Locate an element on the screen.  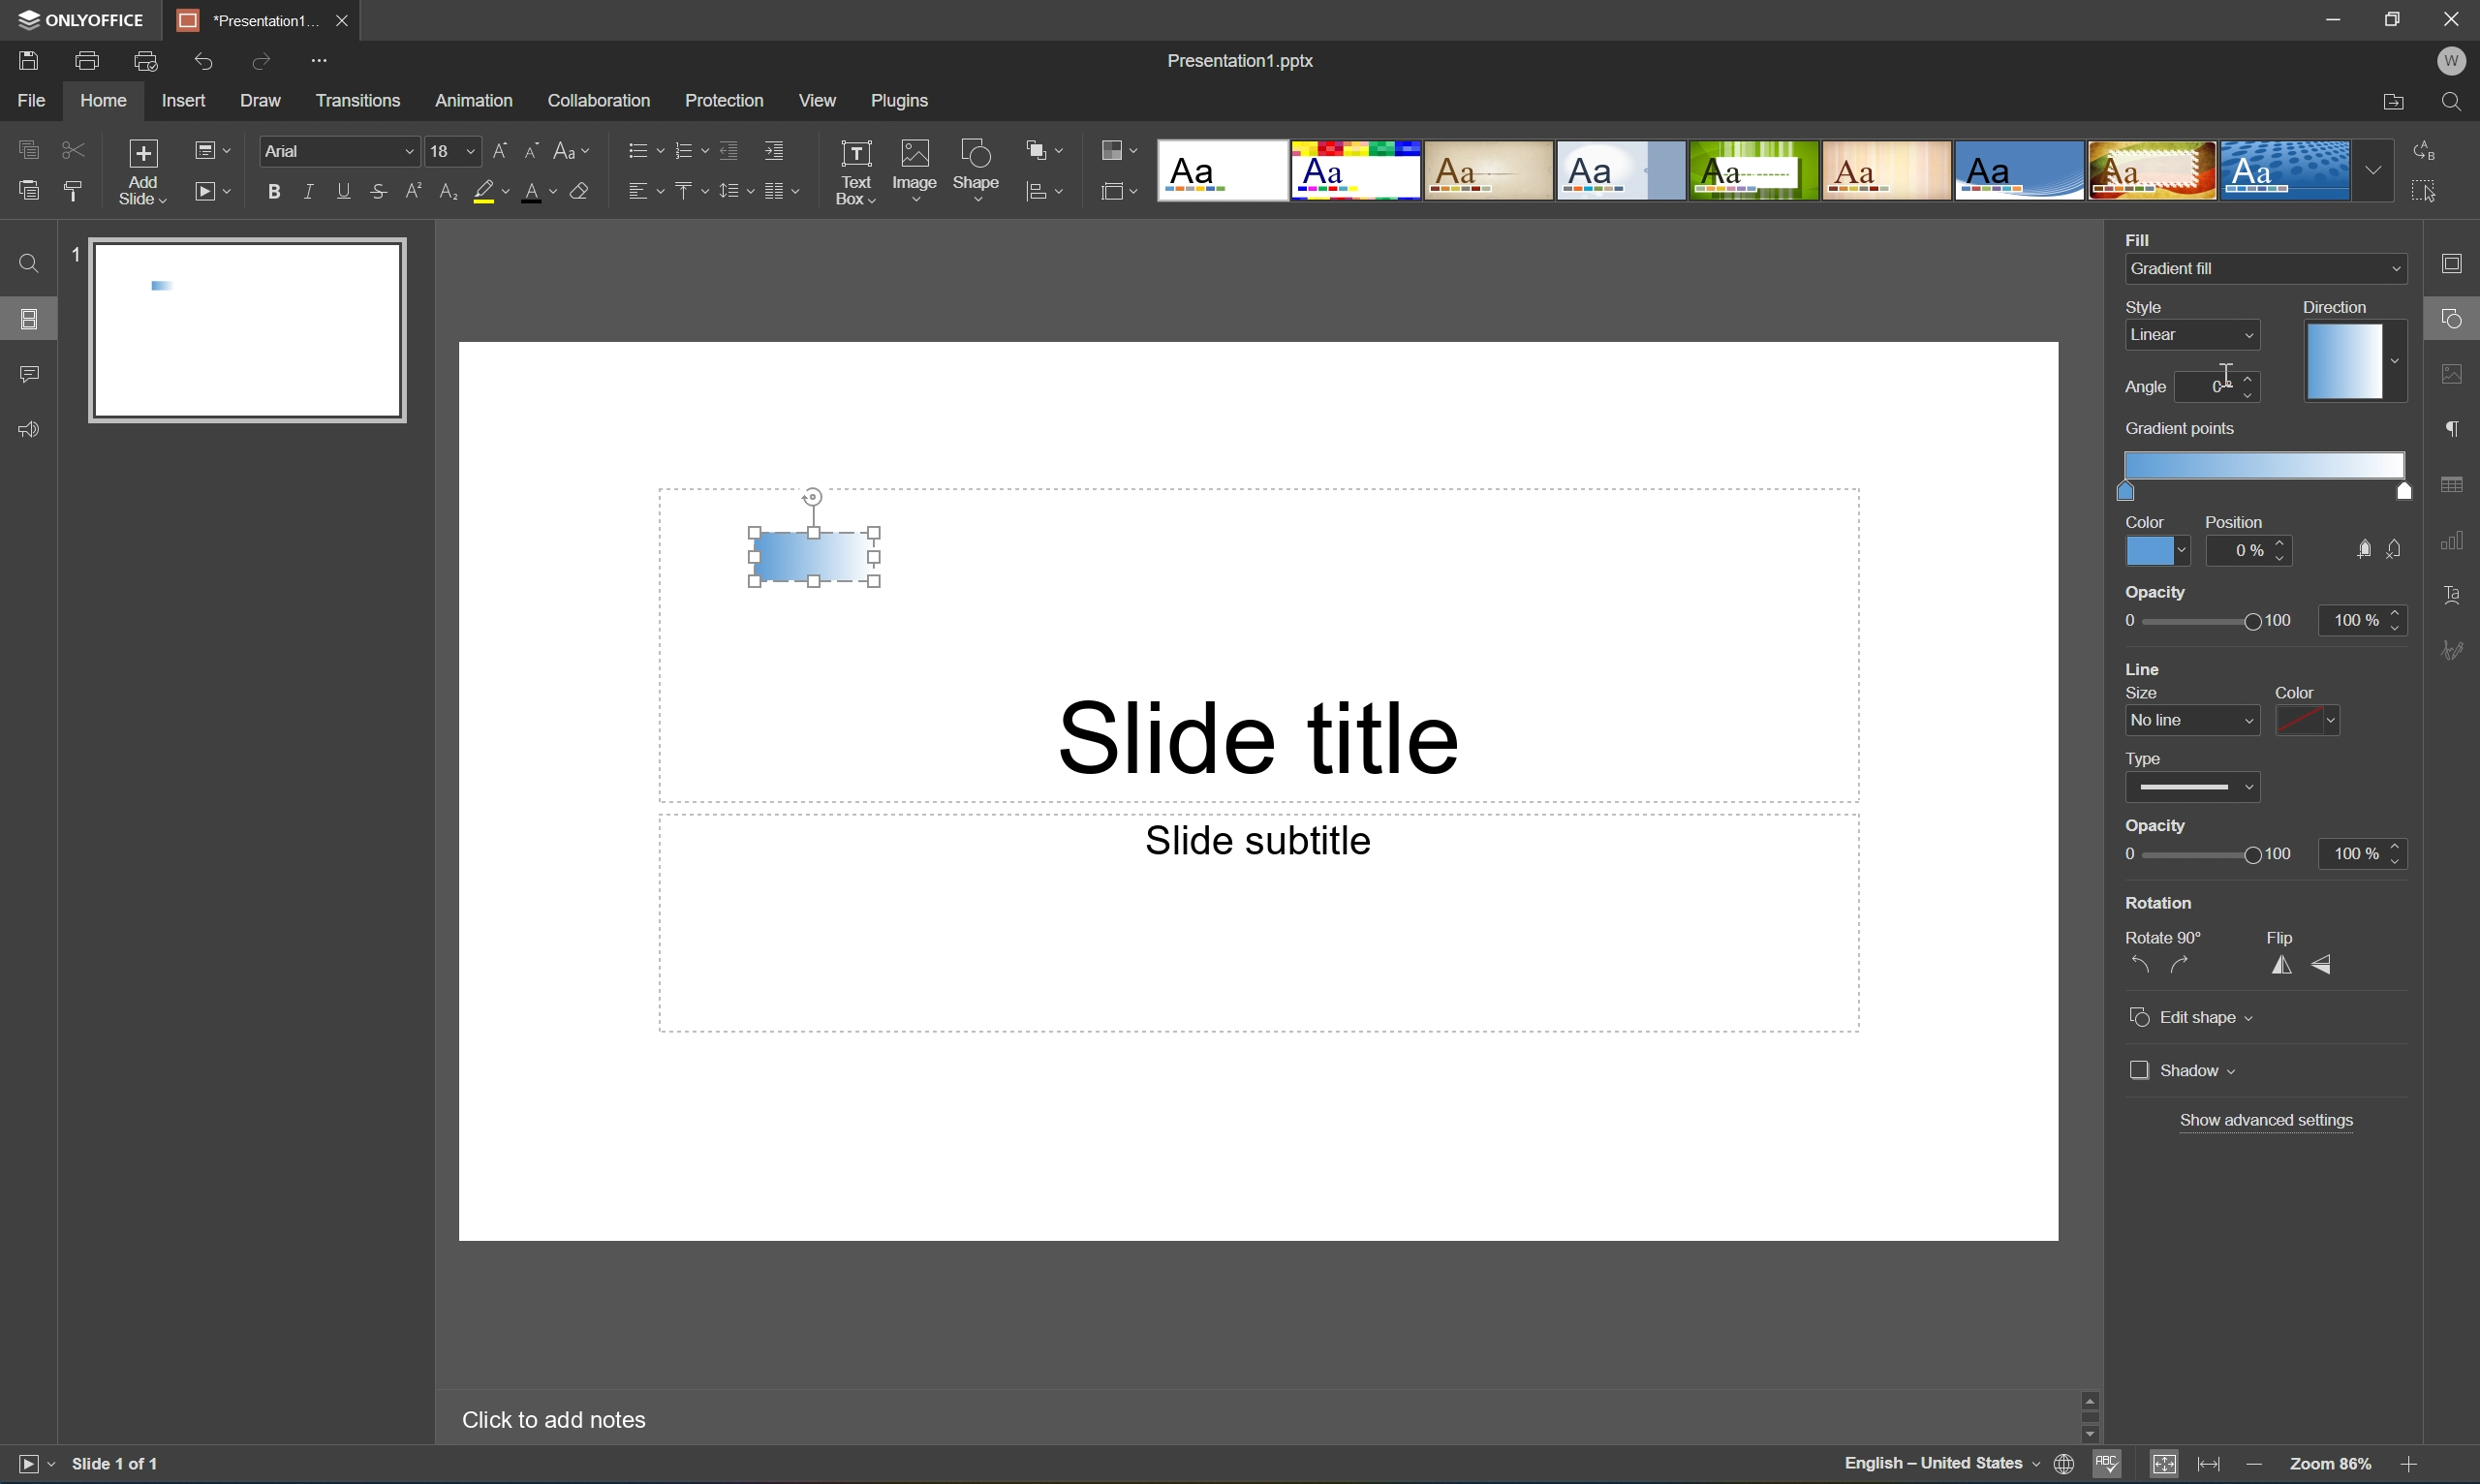
Line spacing is located at coordinates (733, 191).